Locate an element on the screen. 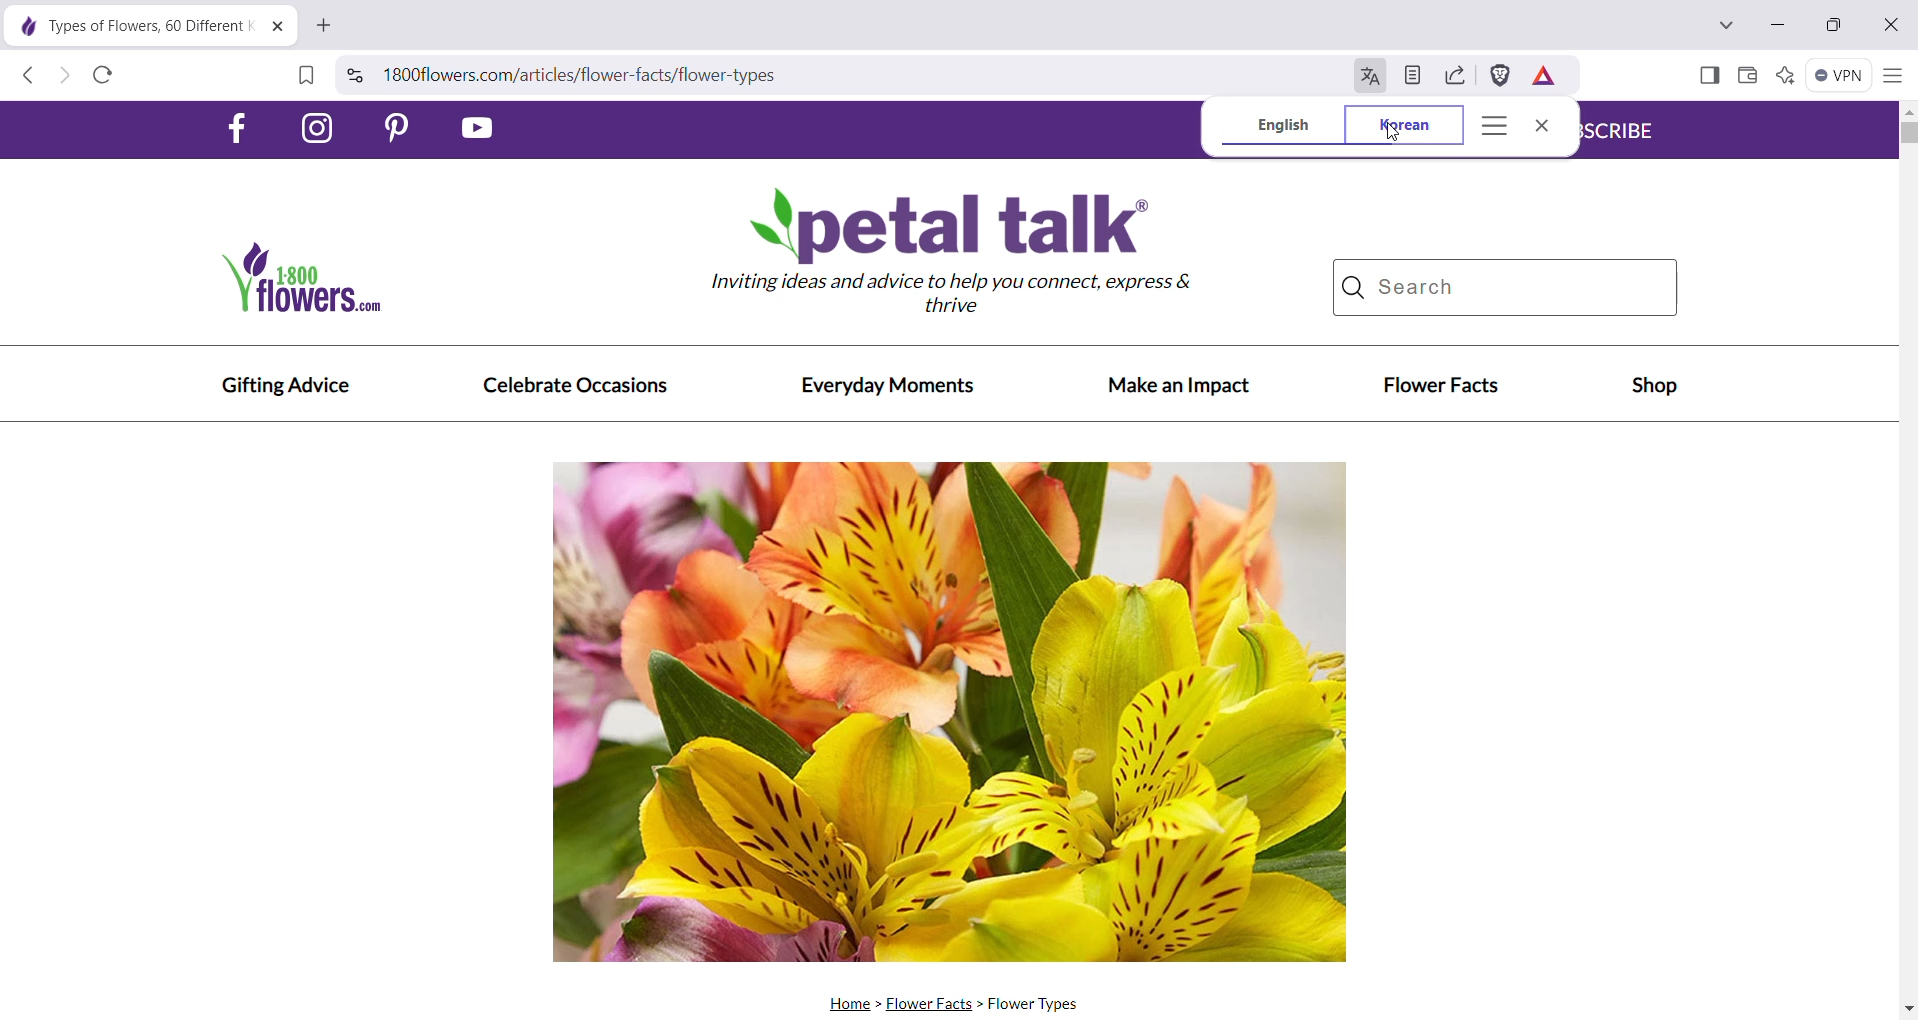 Image resolution: width=1918 pixels, height=1020 pixels. Vertical Scroll Bar is located at coordinates (1906, 561).